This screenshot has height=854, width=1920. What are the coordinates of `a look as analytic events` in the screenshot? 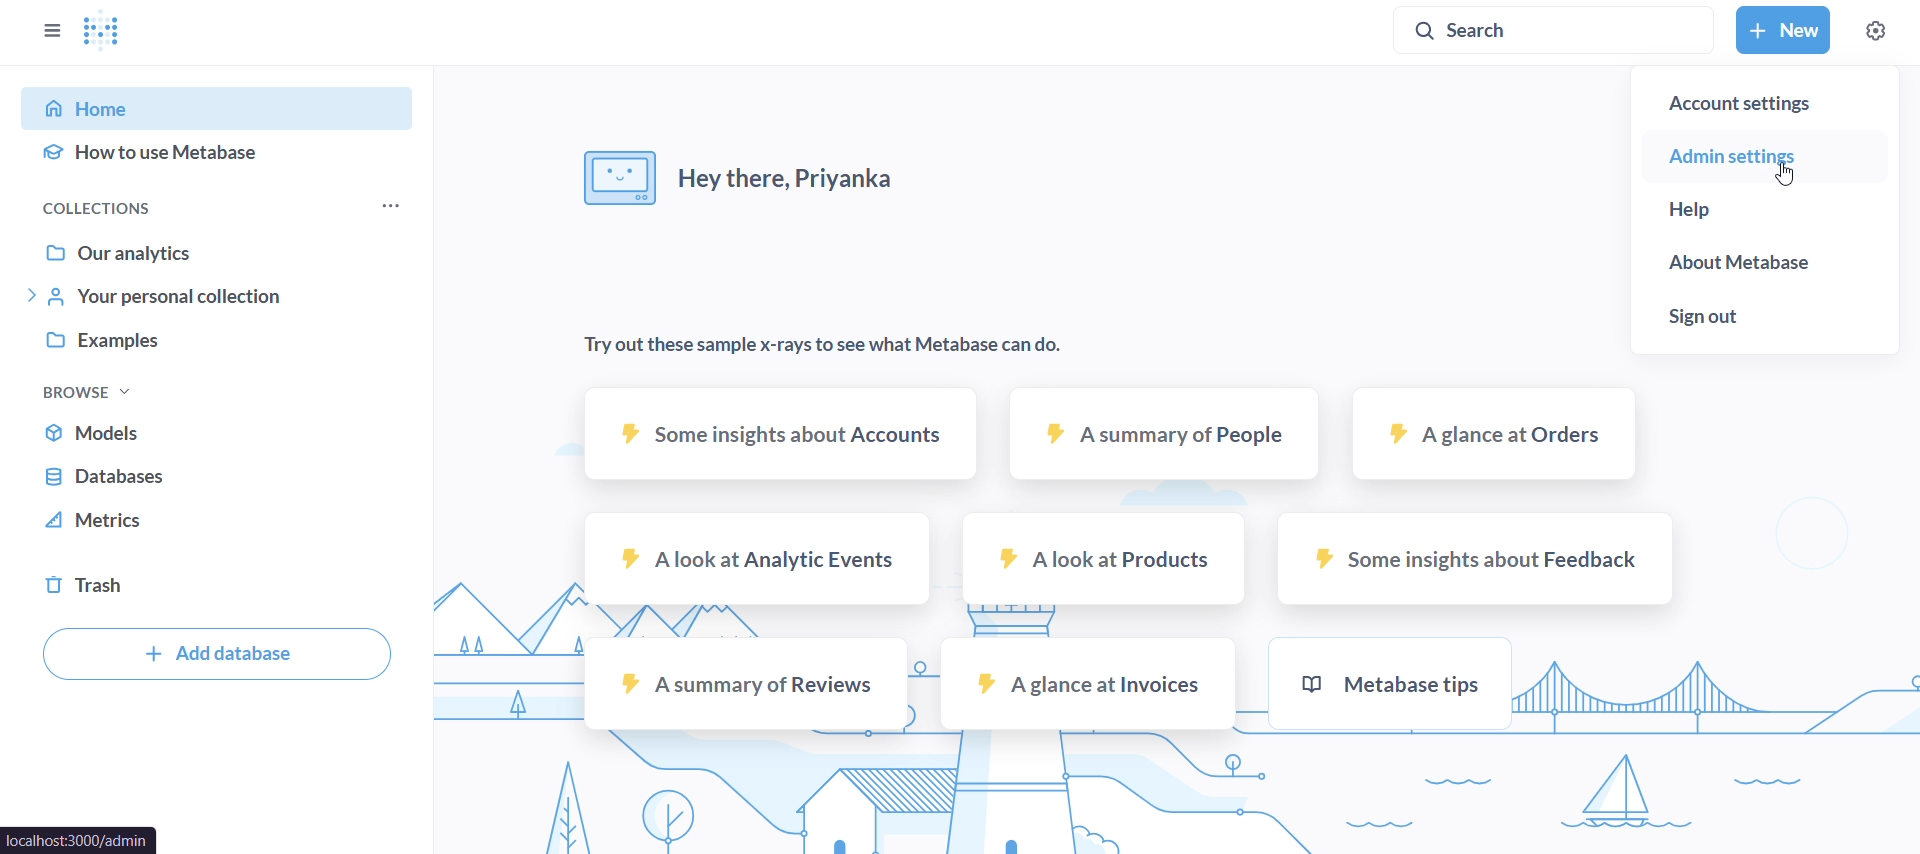 It's located at (754, 560).